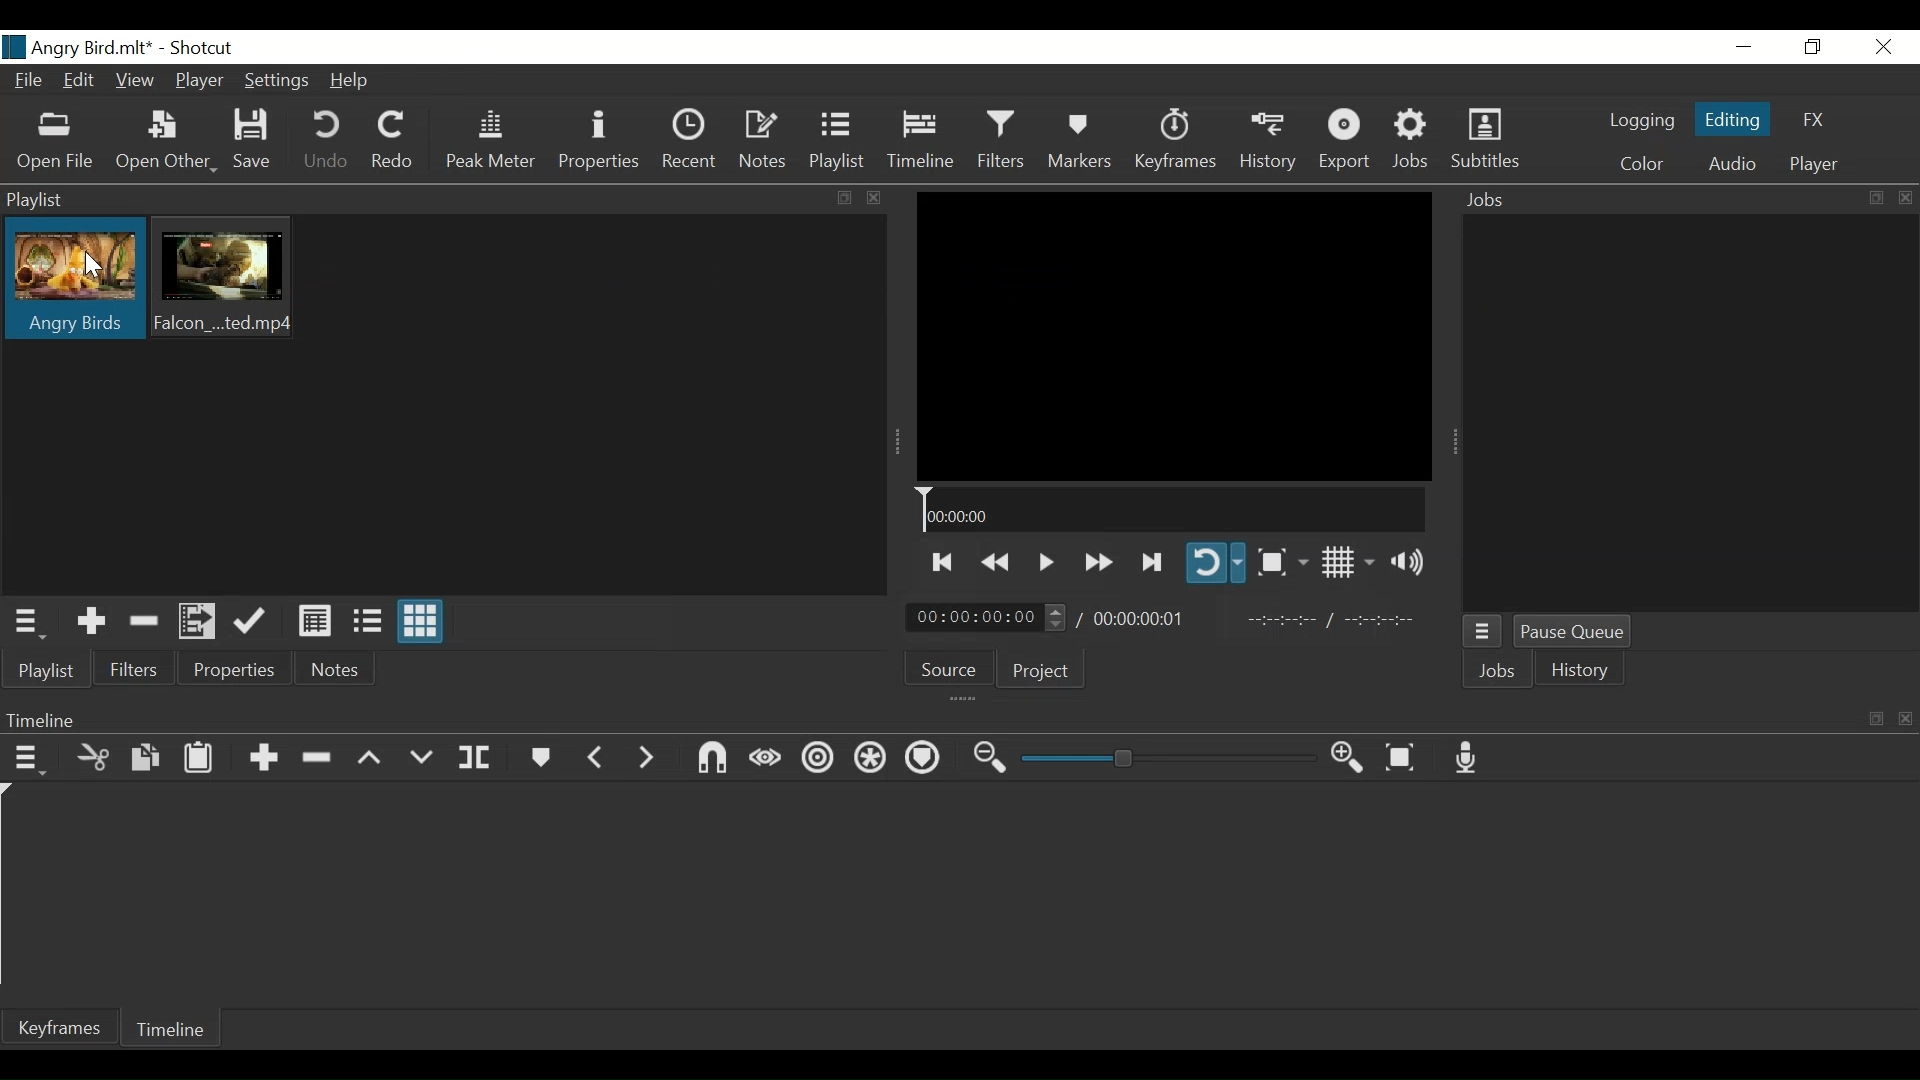  I want to click on Cursor, so click(93, 264).